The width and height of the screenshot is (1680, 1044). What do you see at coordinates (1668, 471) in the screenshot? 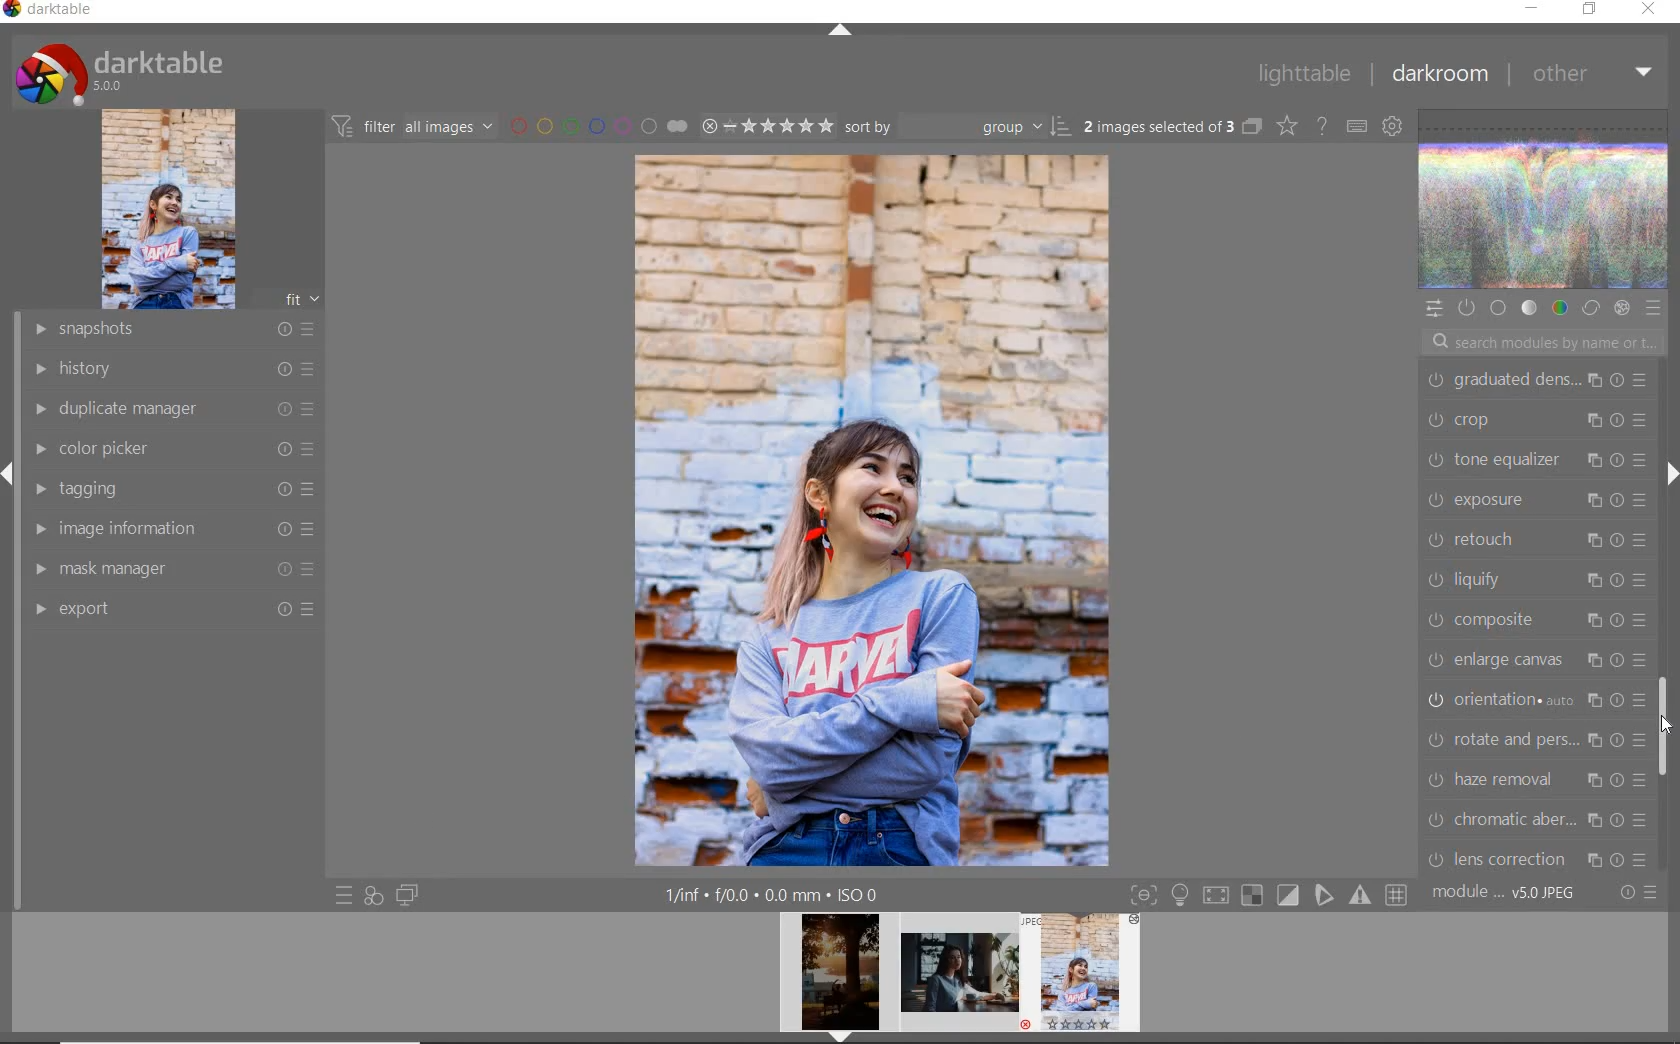
I see `expand/collapse` at bounding box center [1668, 471].